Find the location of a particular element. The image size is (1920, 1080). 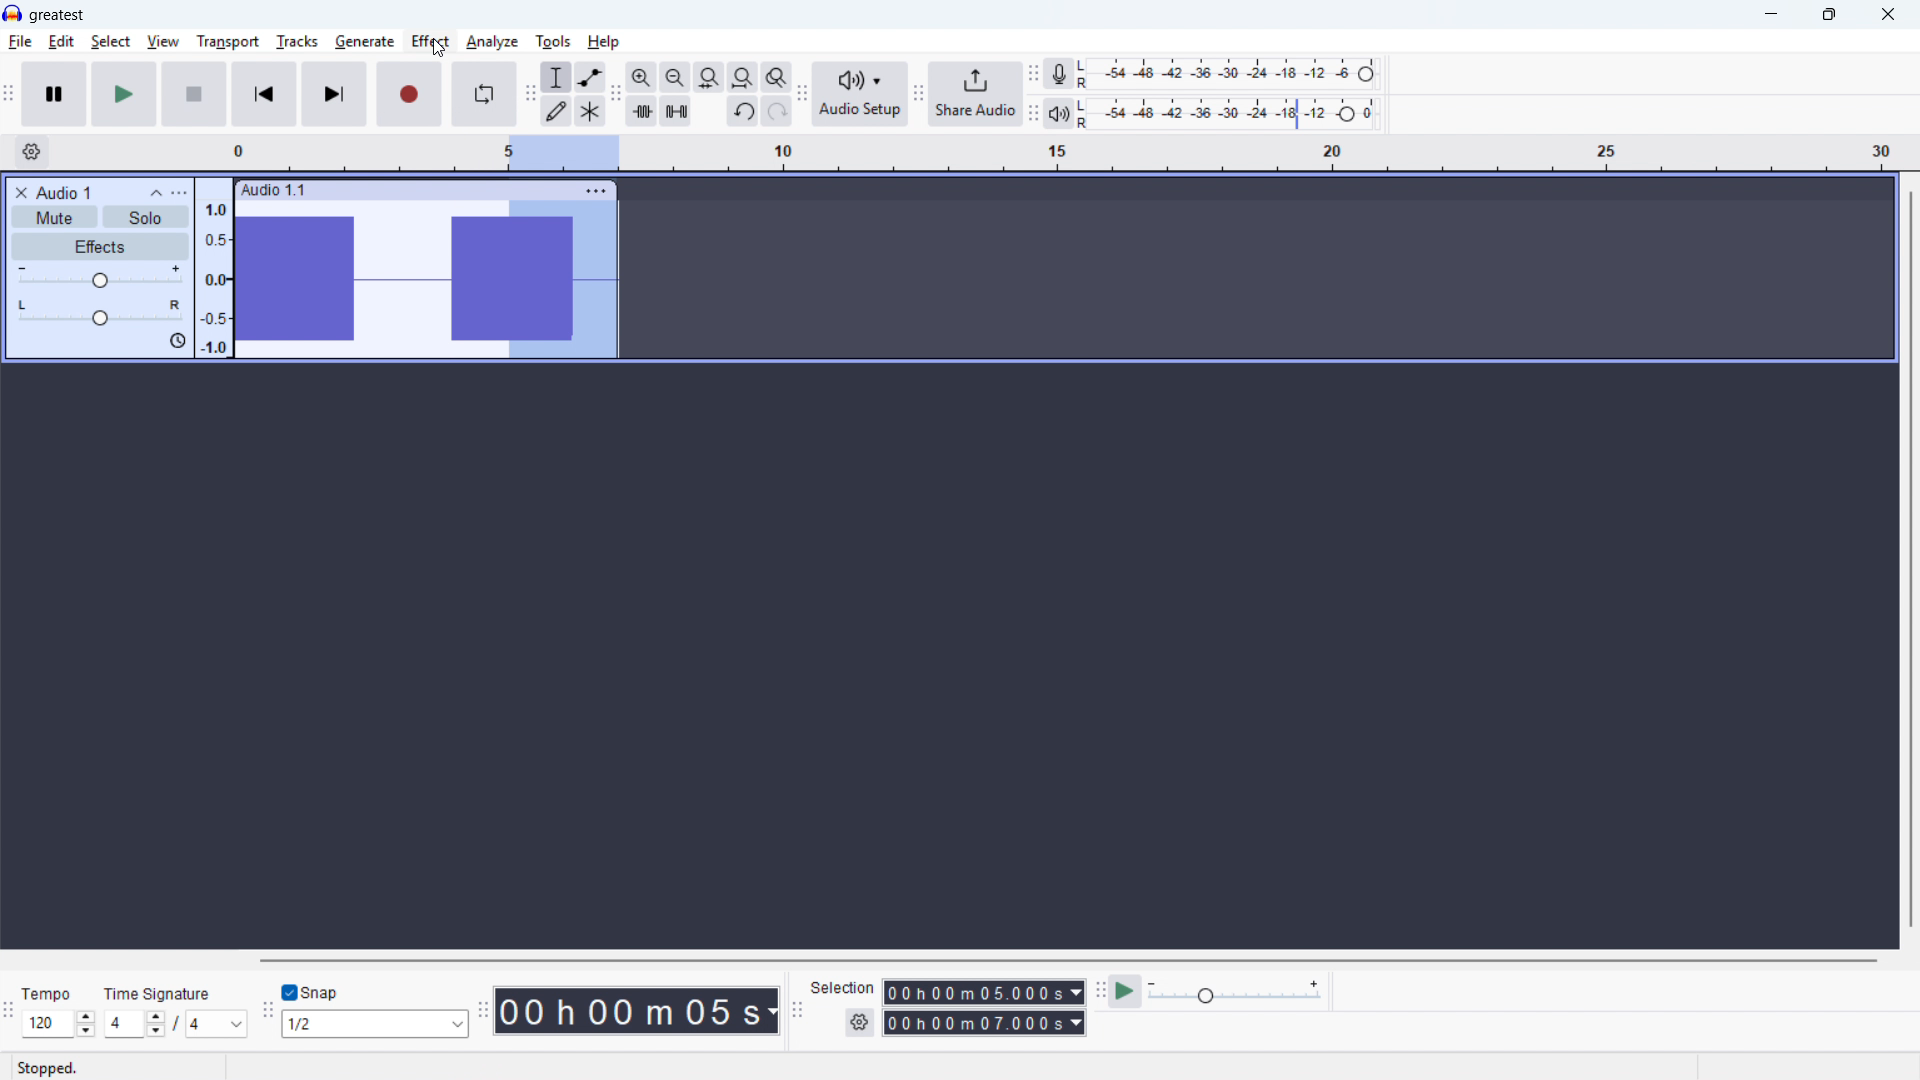

Effects  is located at coordinates (101, 247).